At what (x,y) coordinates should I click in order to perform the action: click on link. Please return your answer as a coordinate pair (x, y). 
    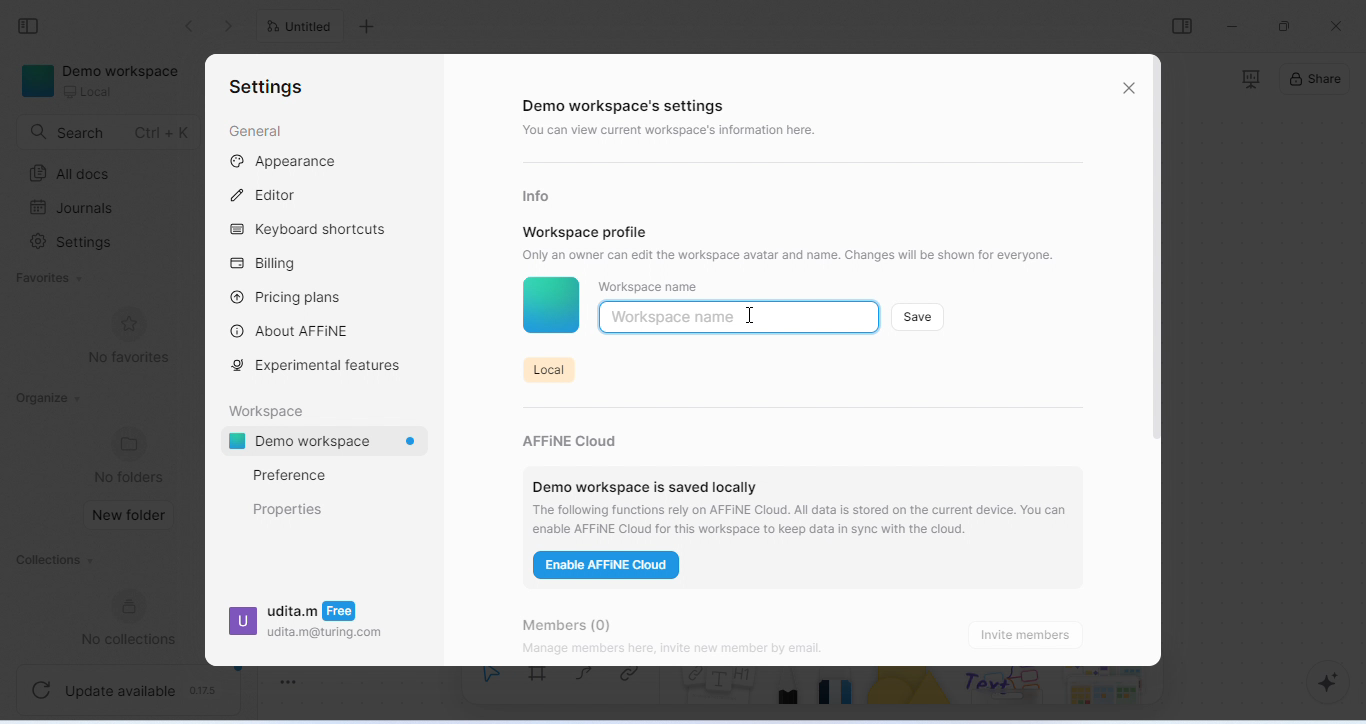
    Looking at the image, I should click on (637, 683).